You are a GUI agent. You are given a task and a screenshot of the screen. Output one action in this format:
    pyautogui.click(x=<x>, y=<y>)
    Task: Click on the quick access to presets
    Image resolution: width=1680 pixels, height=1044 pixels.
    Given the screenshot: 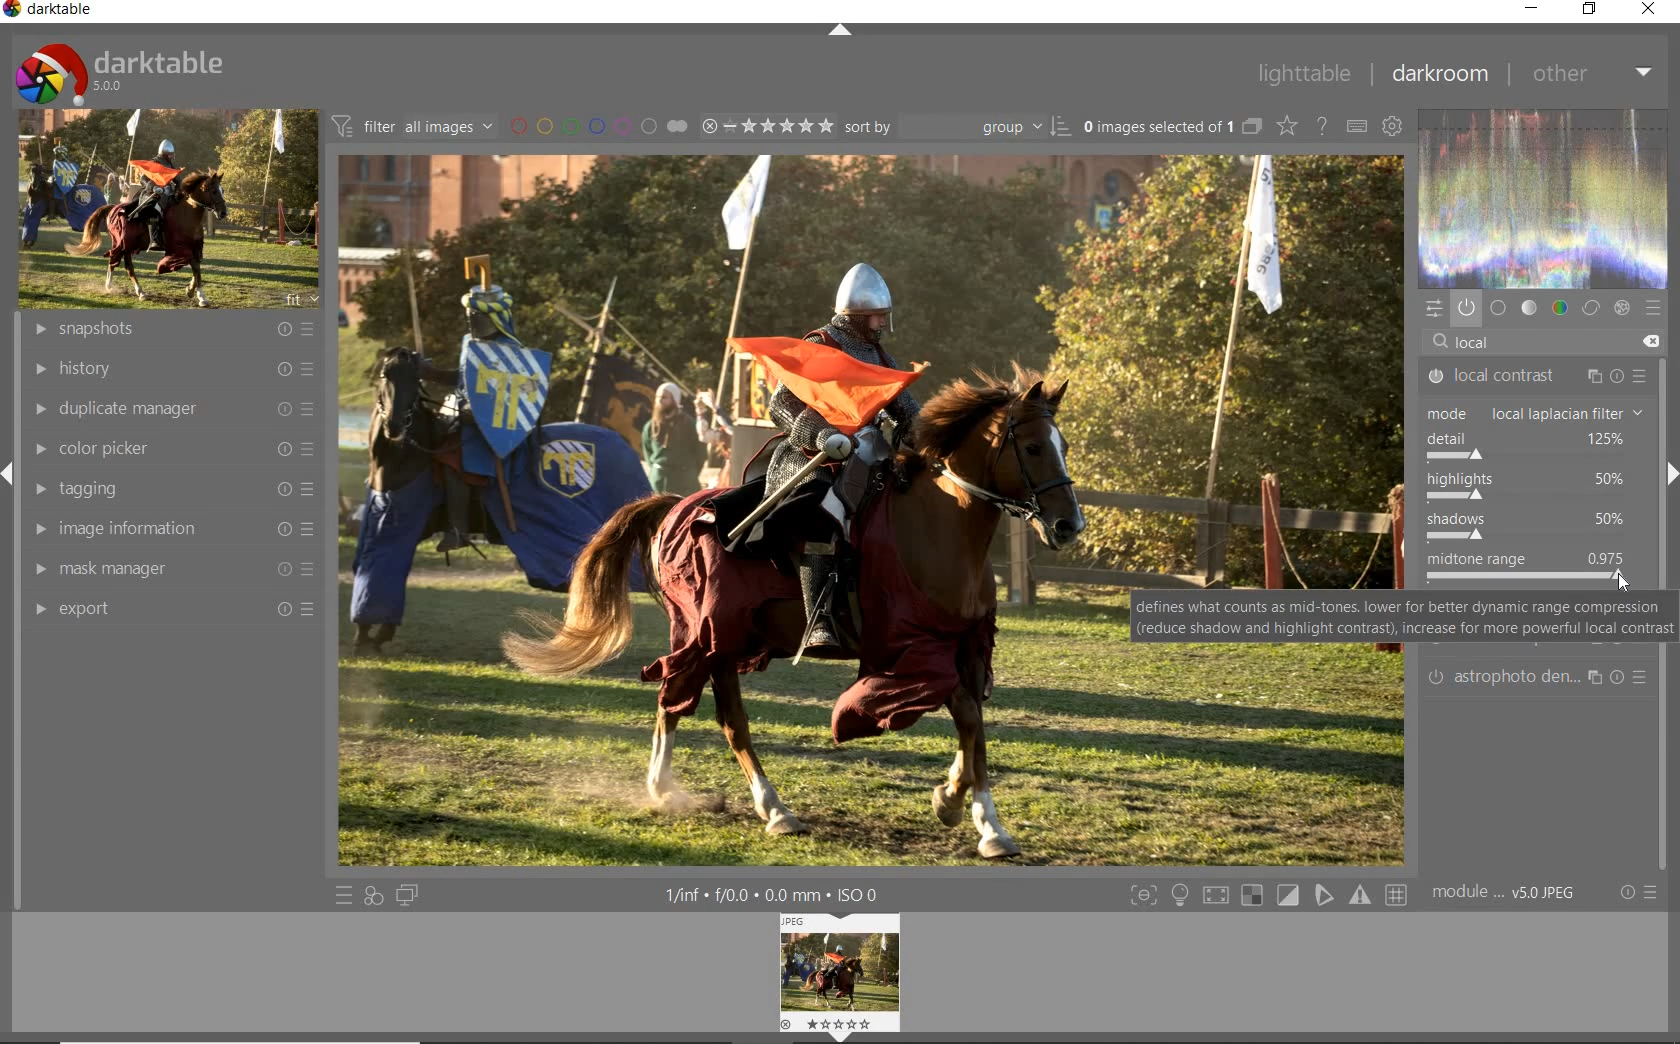 What is the action you would take?
    pyautogui.click(x=344, y=895)
    